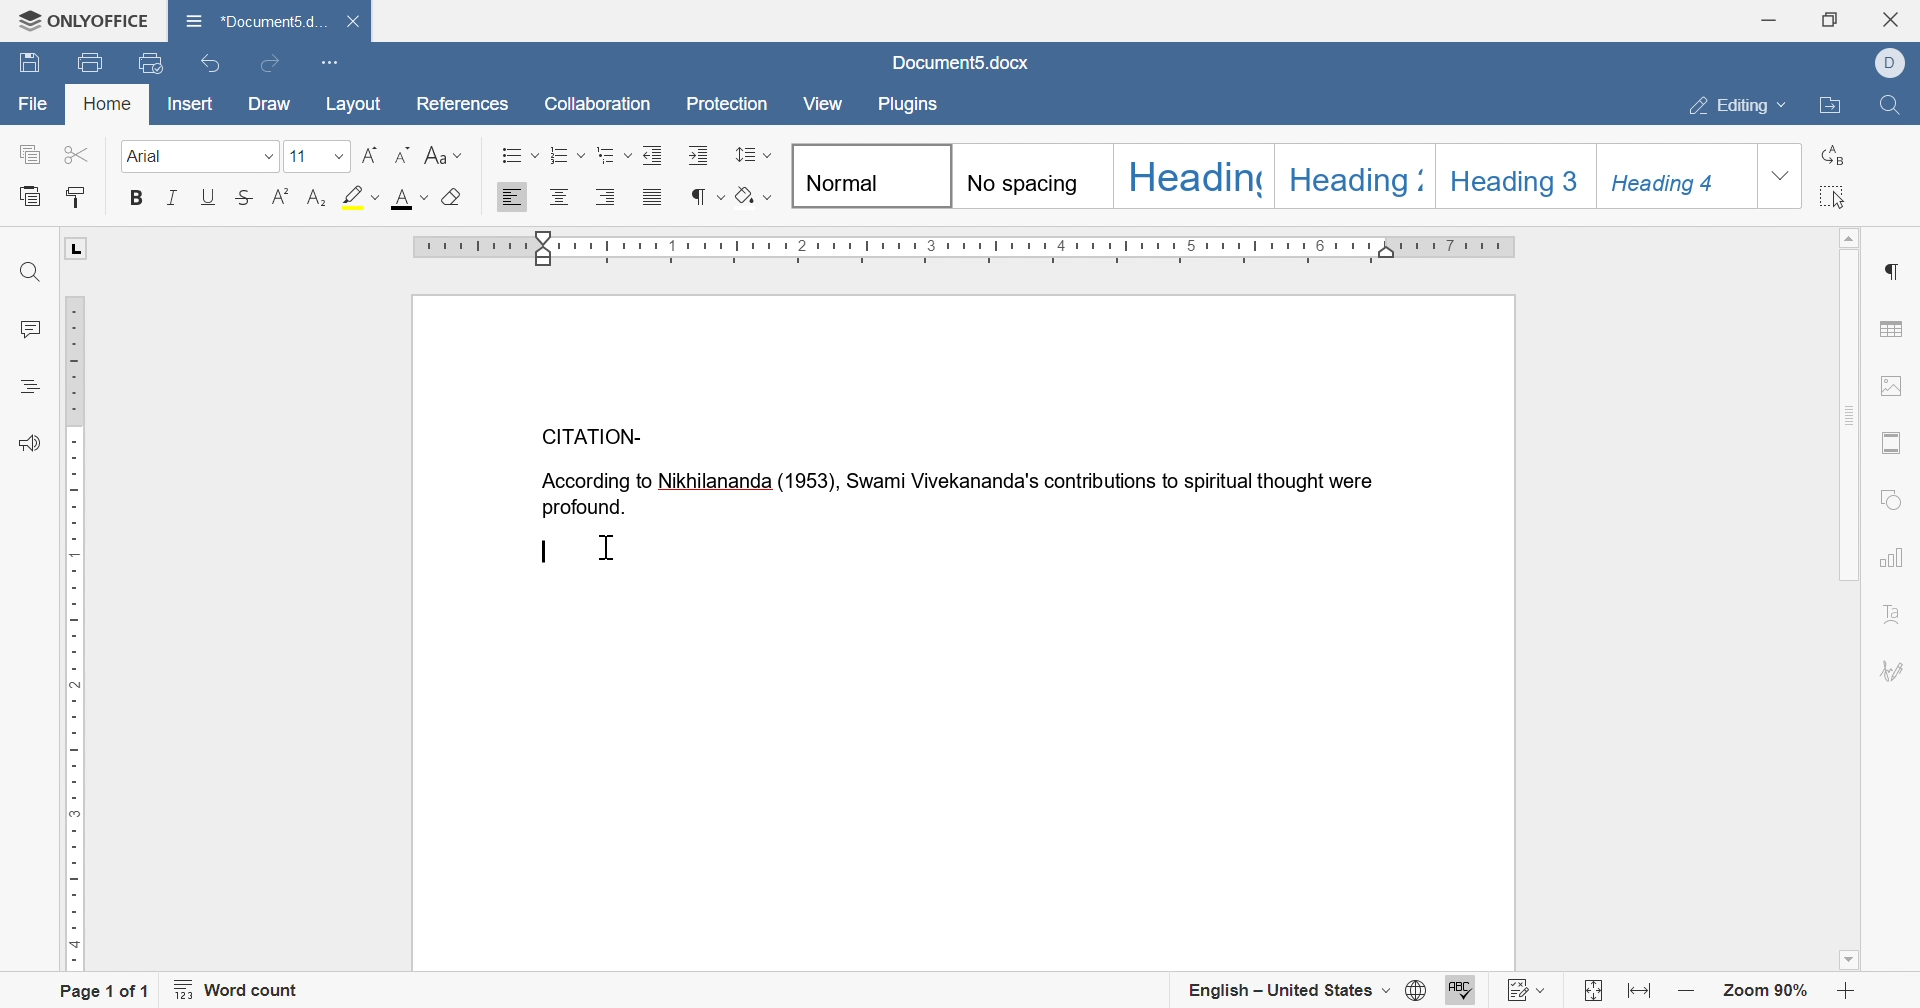 The width and height of the screenshot is (1920, 1008). What do you see at coordinates (1676, 179) in the screenshot?
I see `Heading 4` at bounding box center [1676, 179].